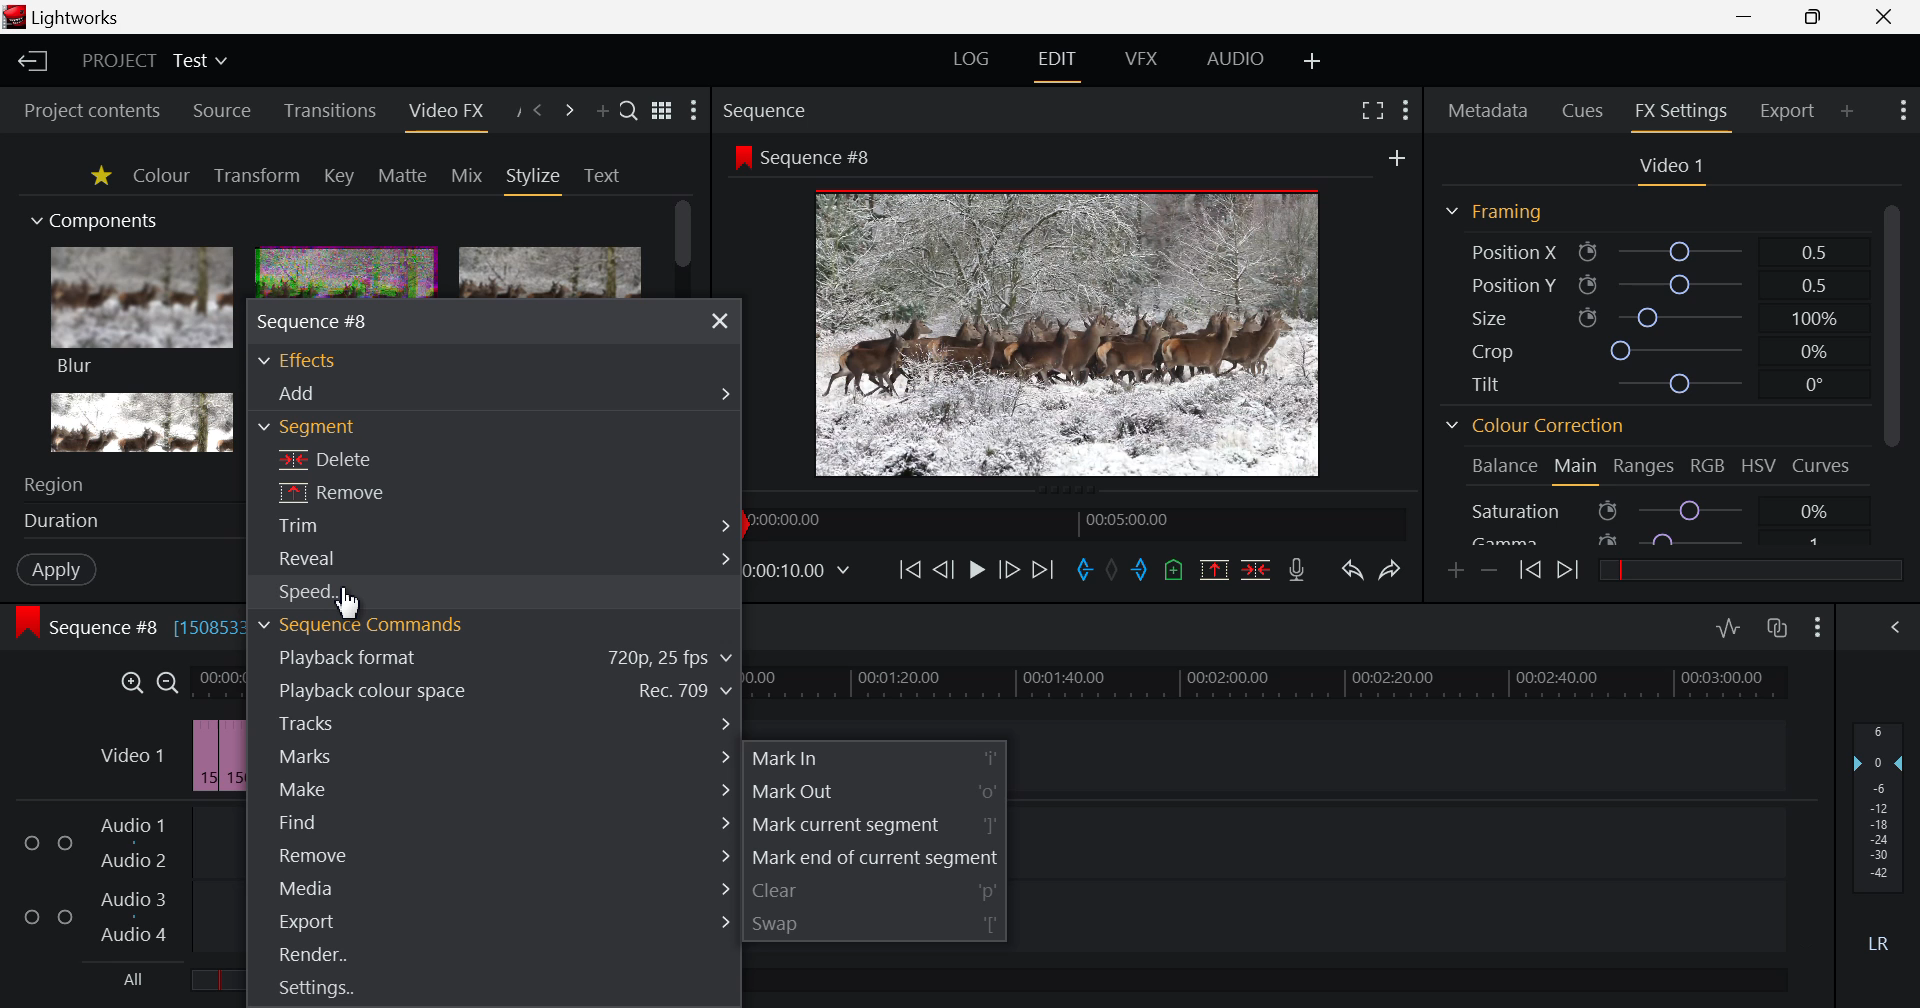  I want to click on Text, so click(602, 176).